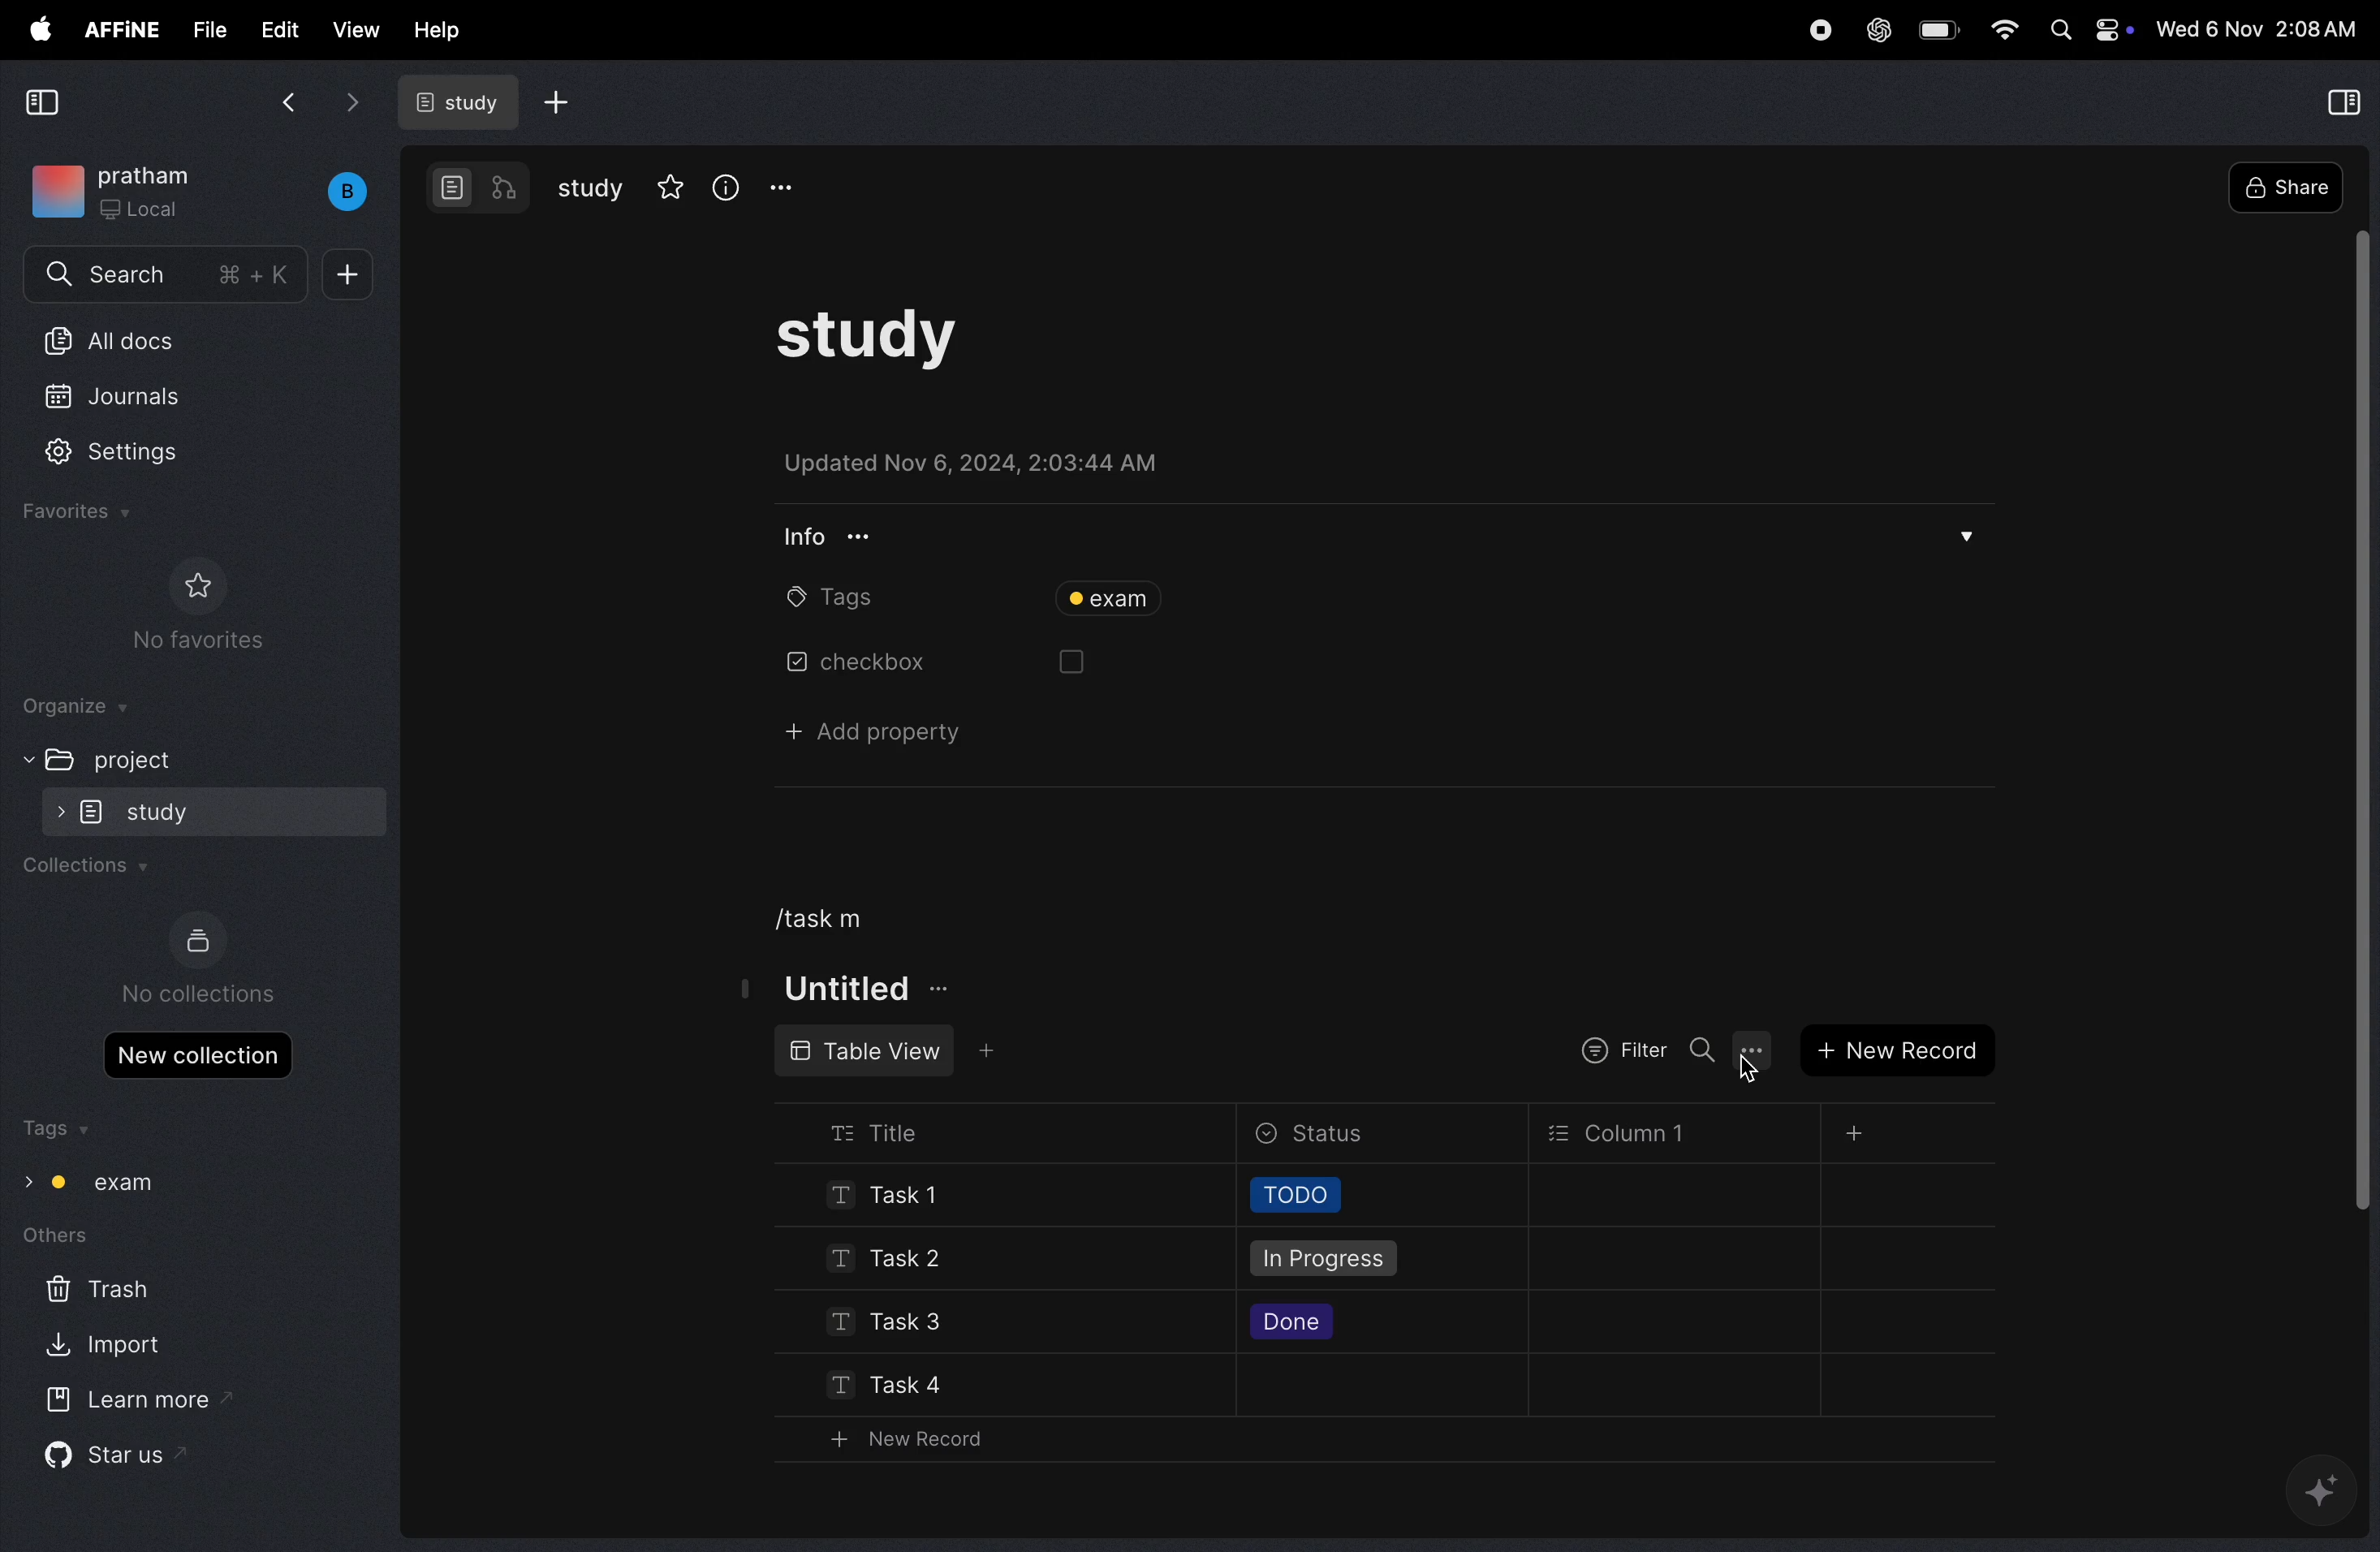 This screenshot has width=2380, height=1552. What do you see at coordinates (1295, 1325) in the screenshot?
I see `done` at bounding box center [1295, 1325].